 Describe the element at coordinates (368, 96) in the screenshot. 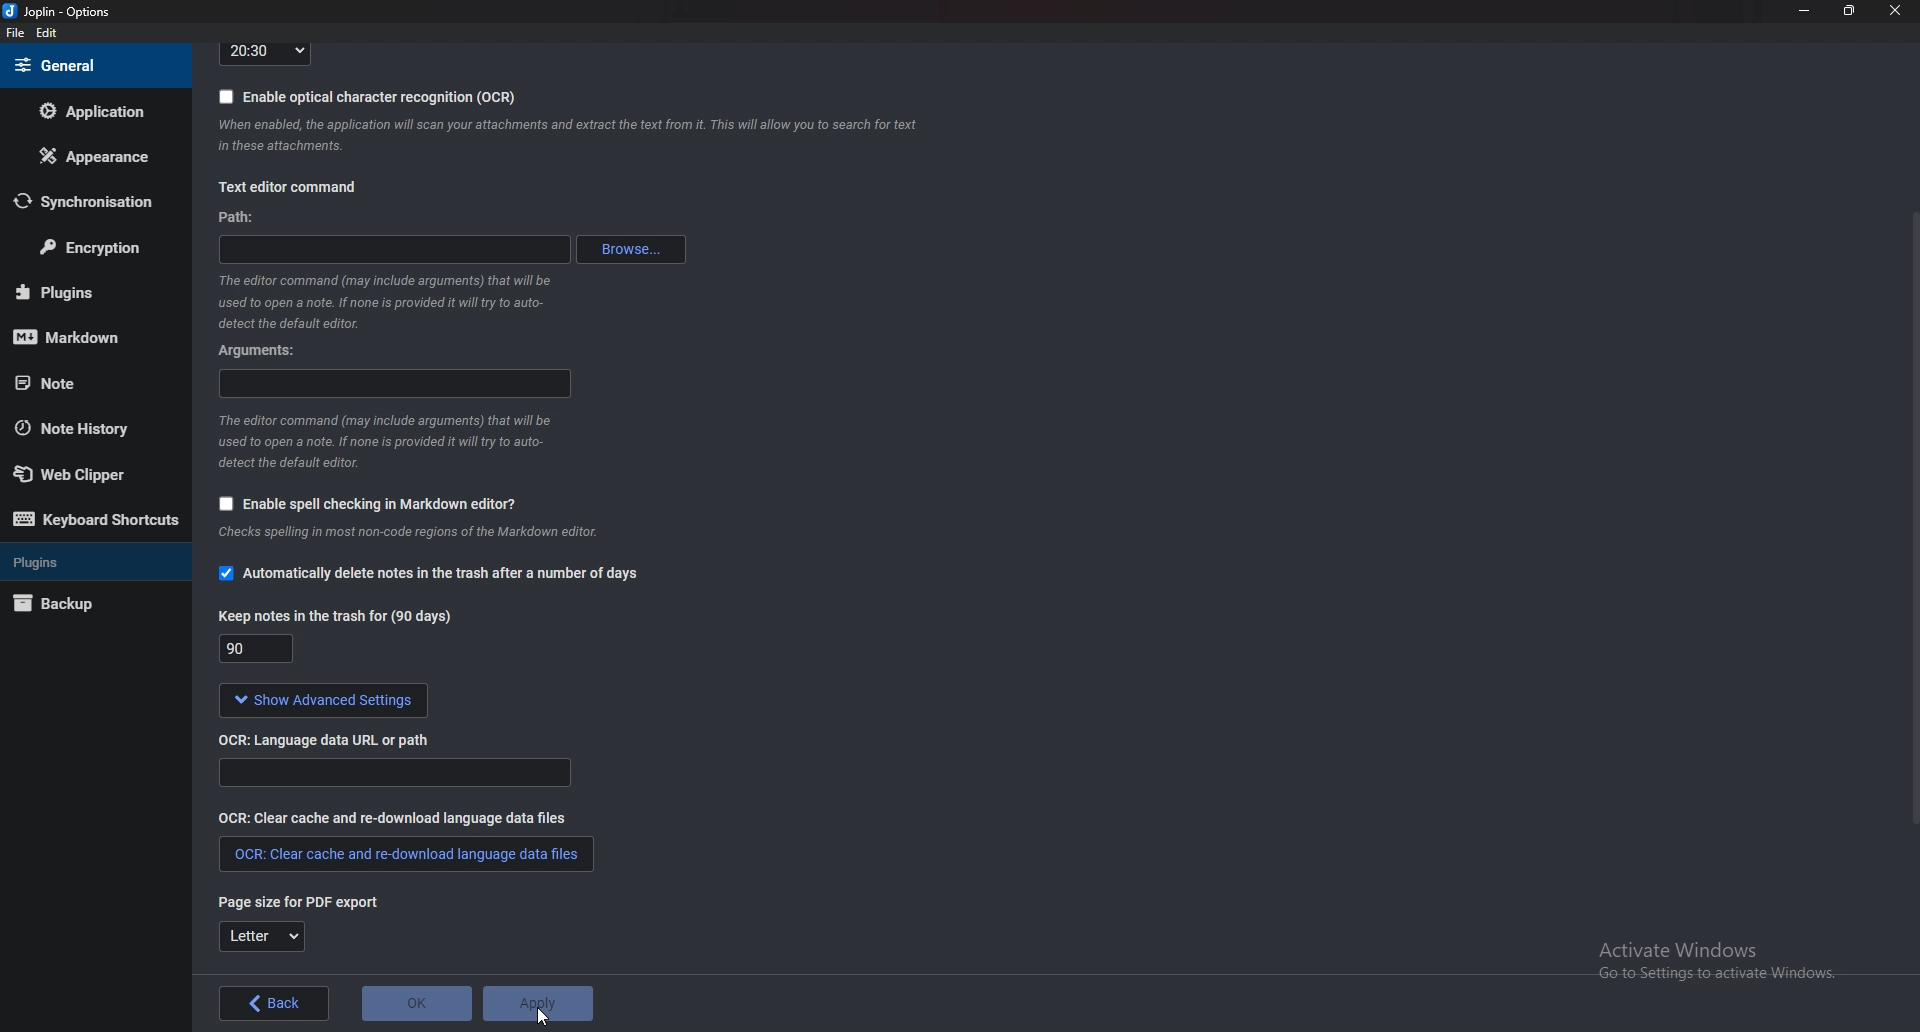

I see `Enable O C R` at that location.